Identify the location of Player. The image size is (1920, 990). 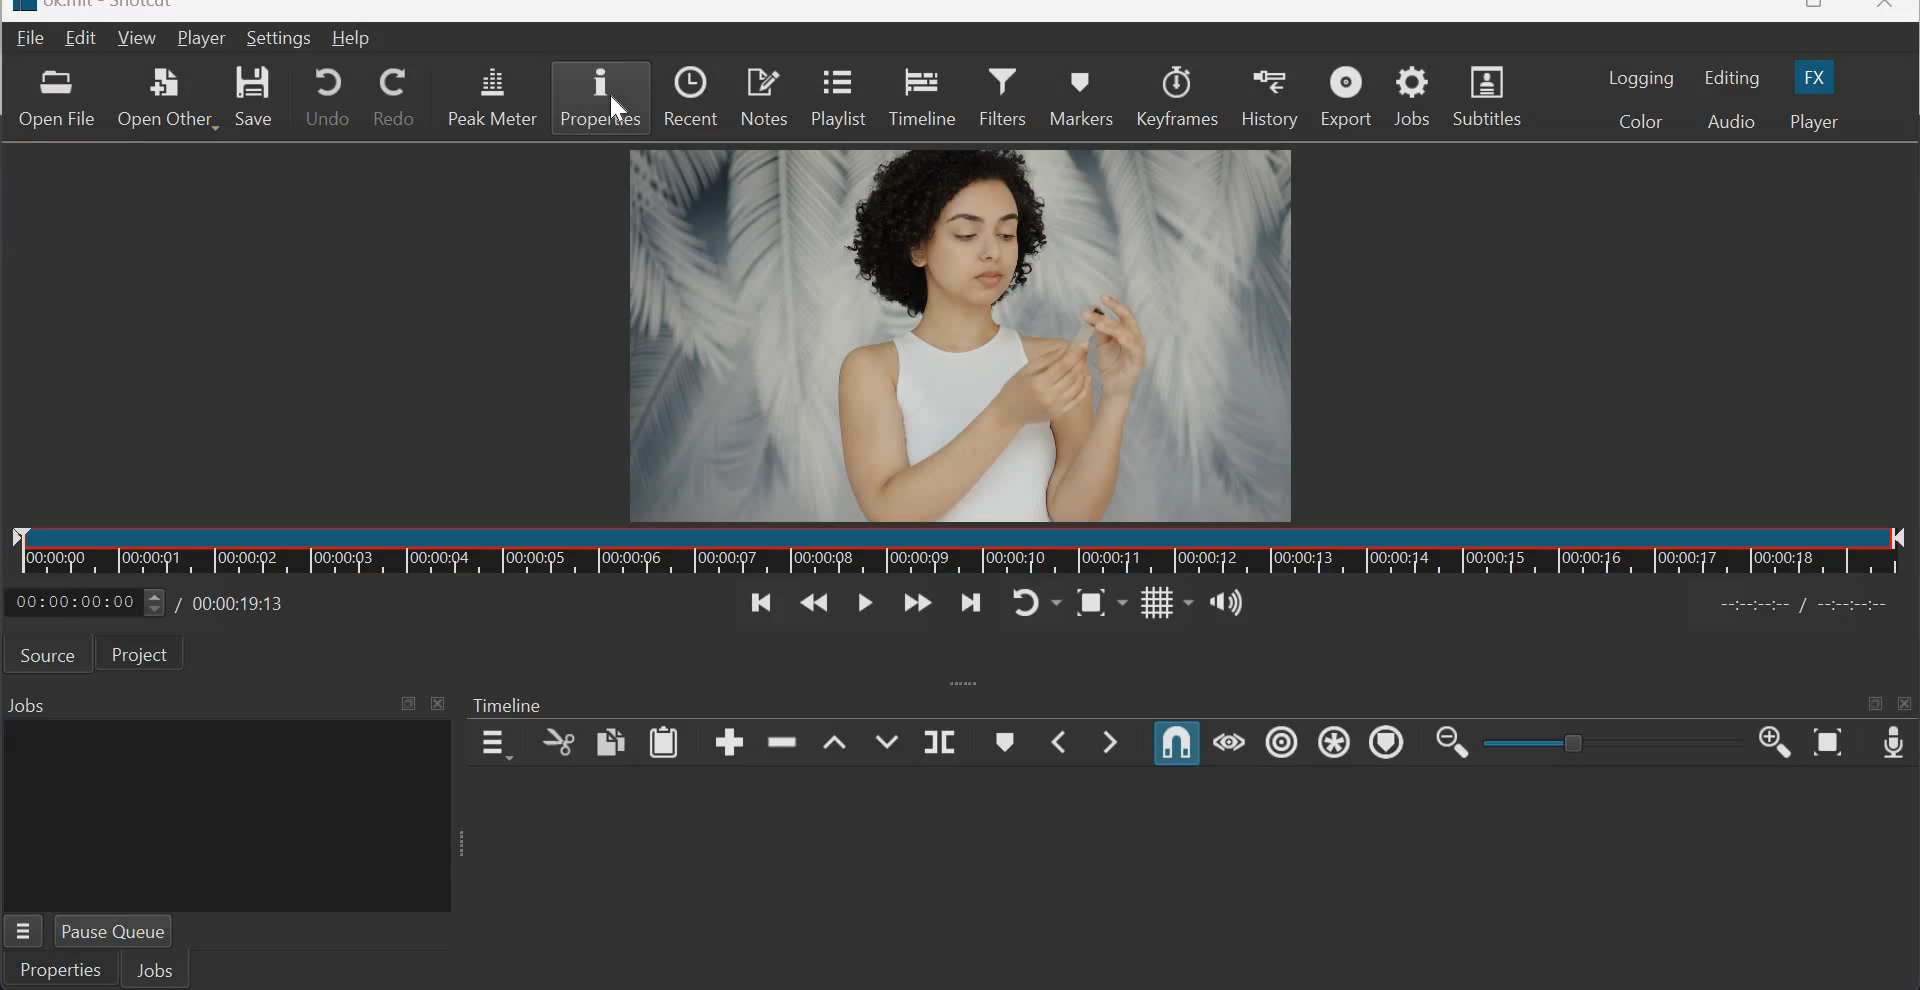
(201, 38).